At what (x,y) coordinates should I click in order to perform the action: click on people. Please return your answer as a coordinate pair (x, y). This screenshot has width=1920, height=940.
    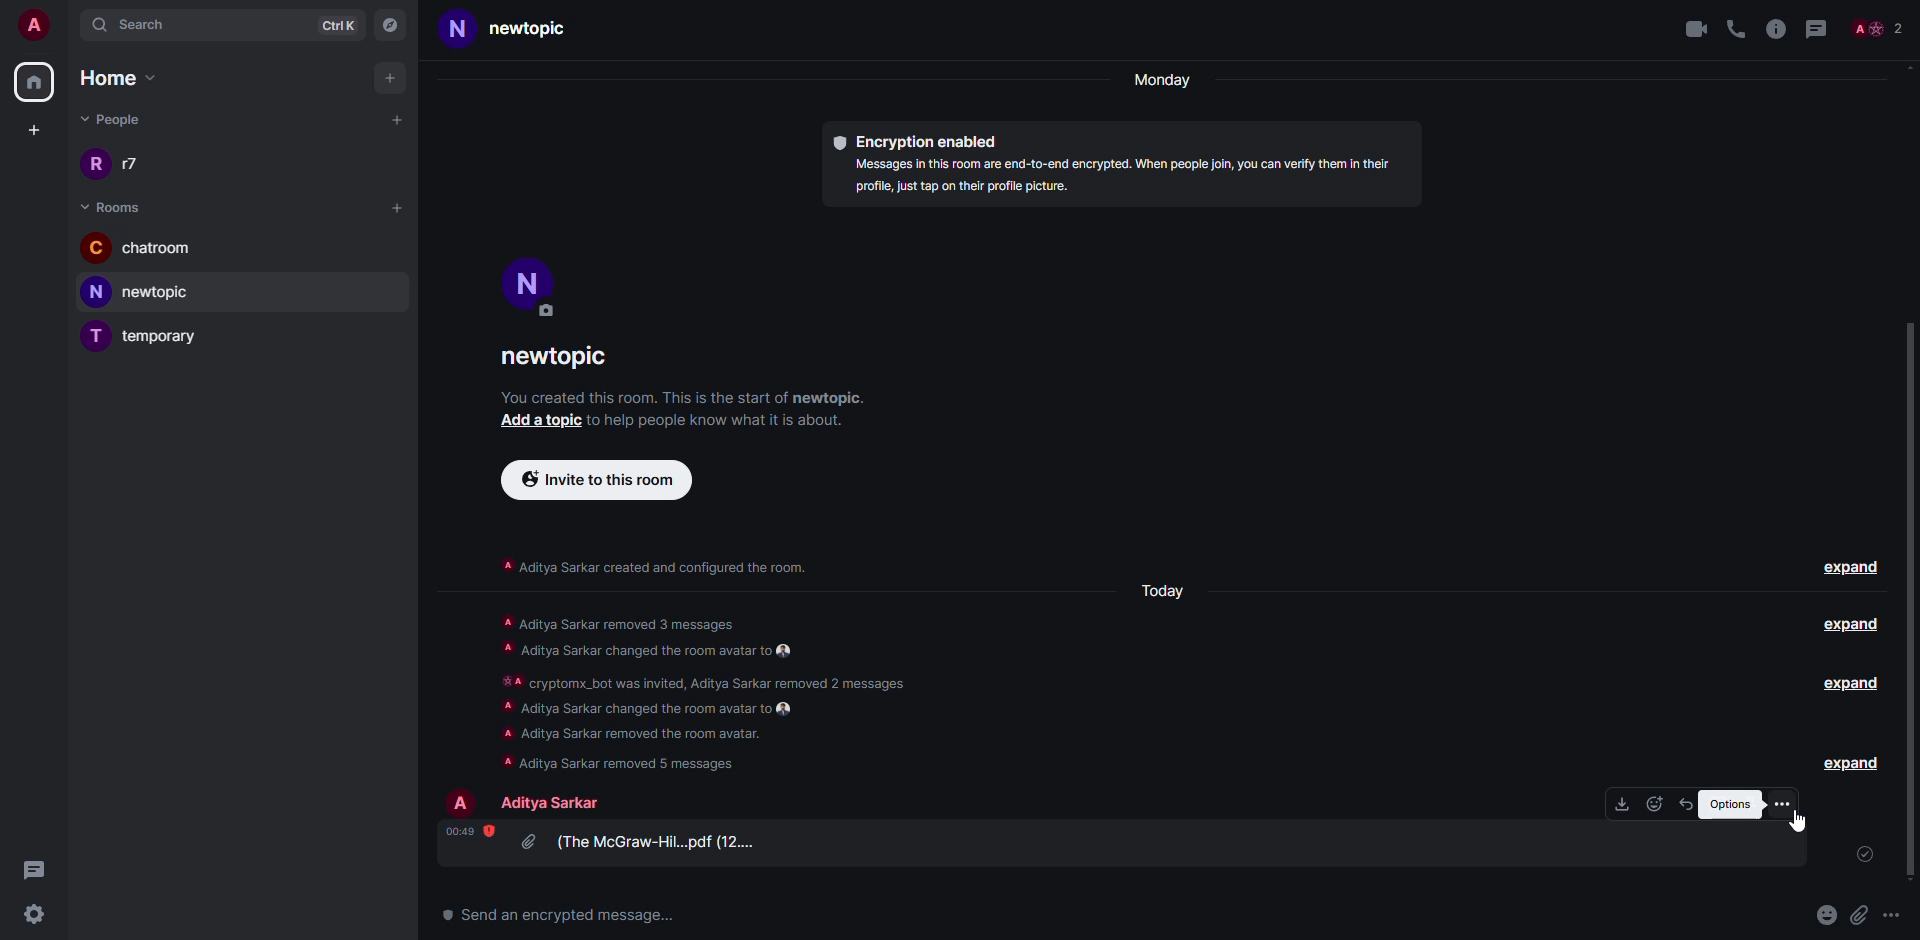
    Looking at the image, I should click on (1879, 28).